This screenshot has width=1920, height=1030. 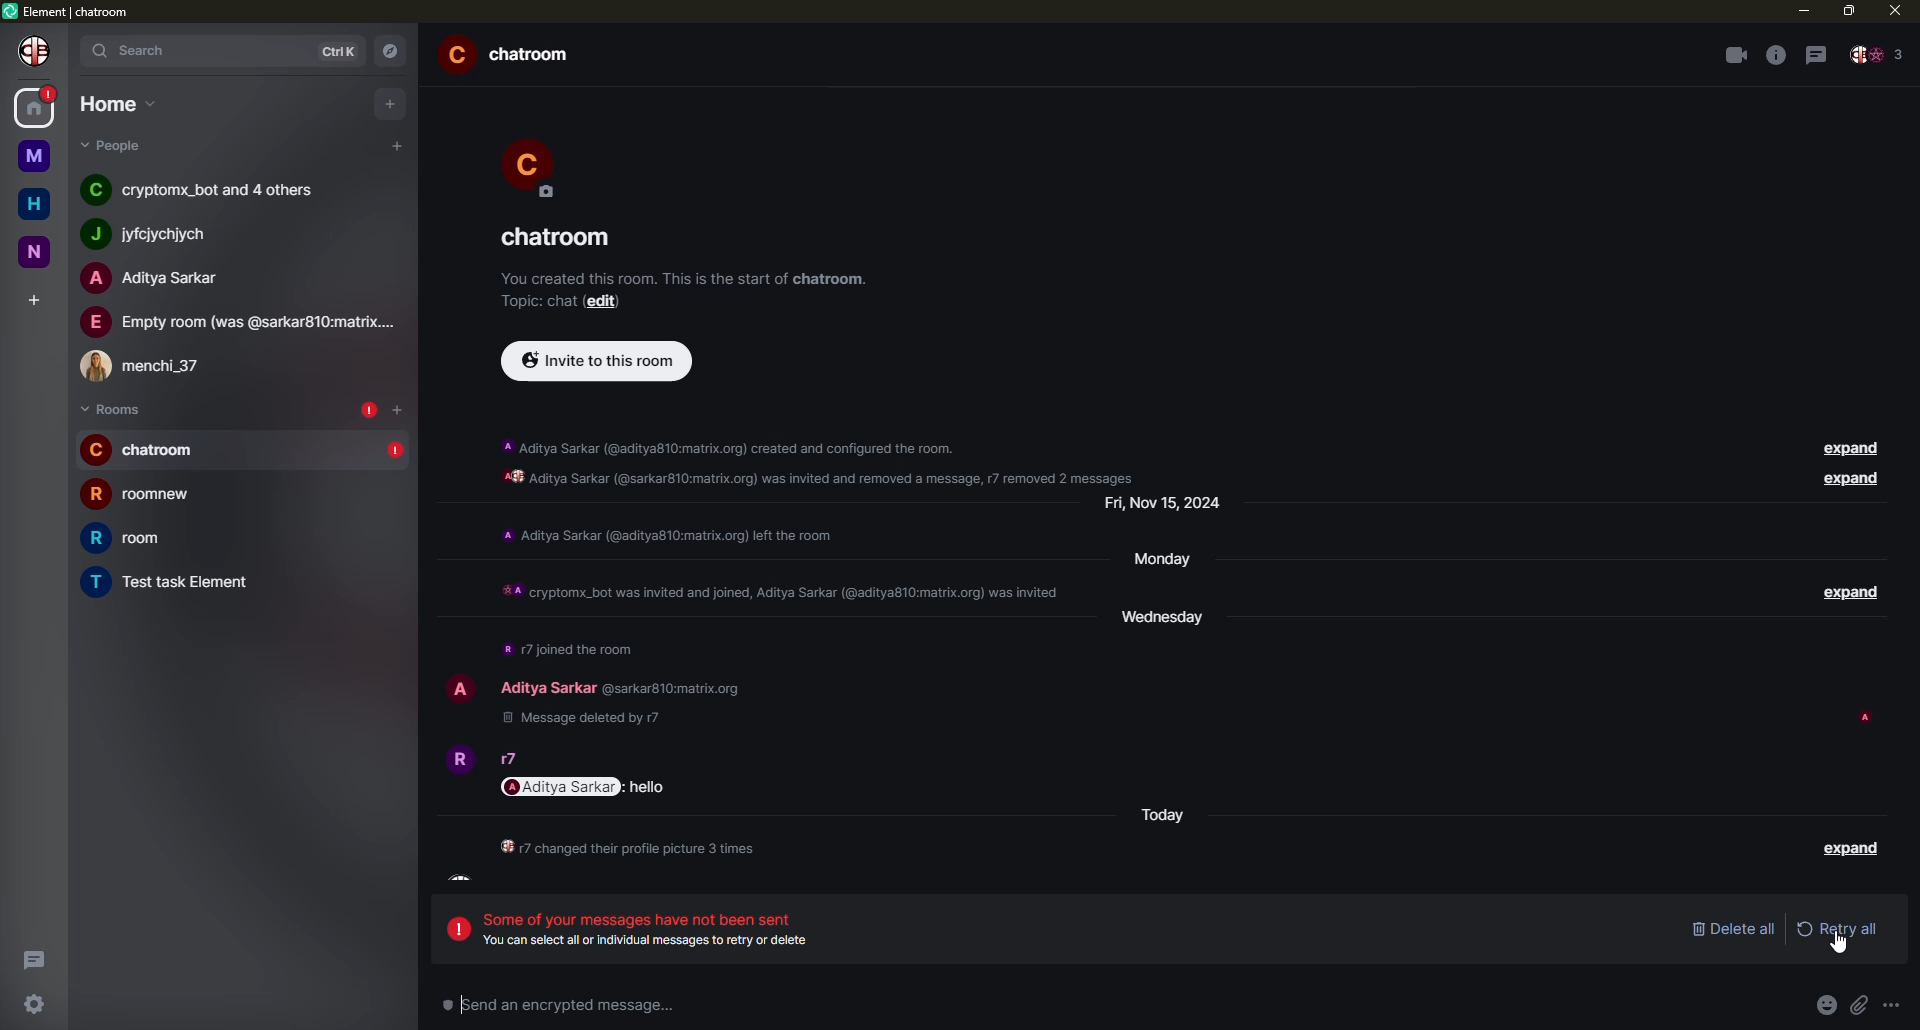 What do you see at coordinates (592, 717) in the screenshot?
I see `deleted` at bounding box center [592, 717].